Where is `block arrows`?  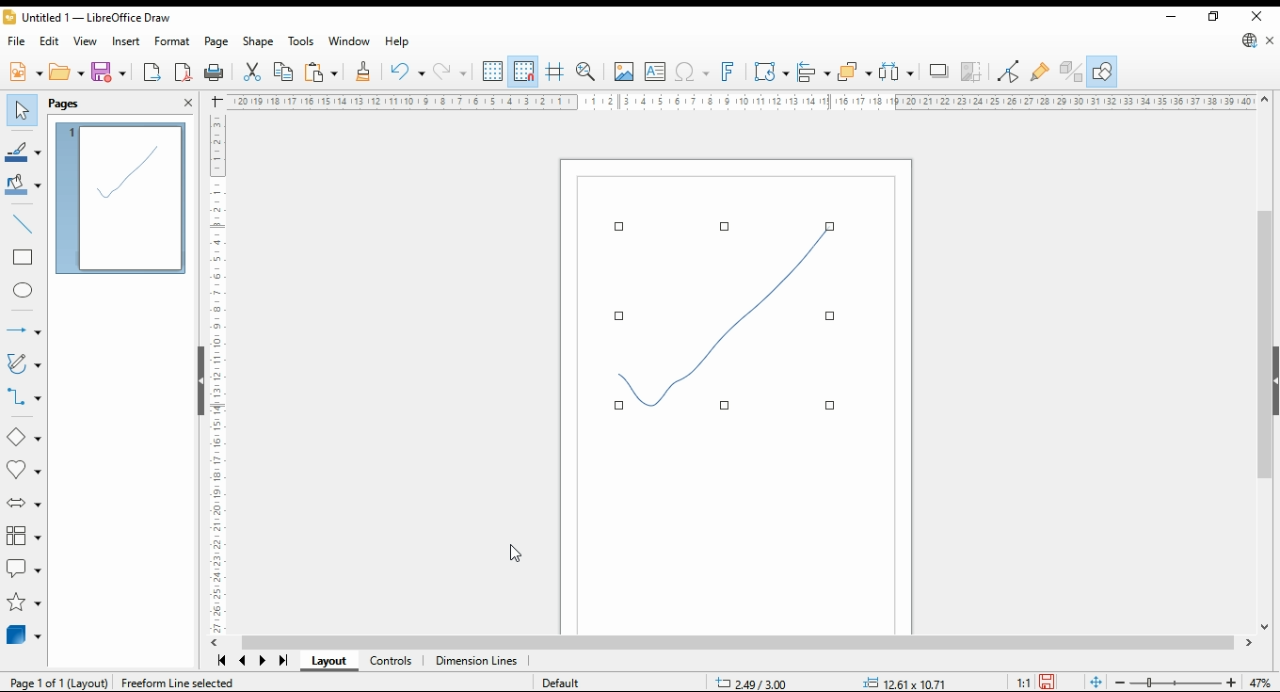
block arrows is located at coordinates (23, 503).